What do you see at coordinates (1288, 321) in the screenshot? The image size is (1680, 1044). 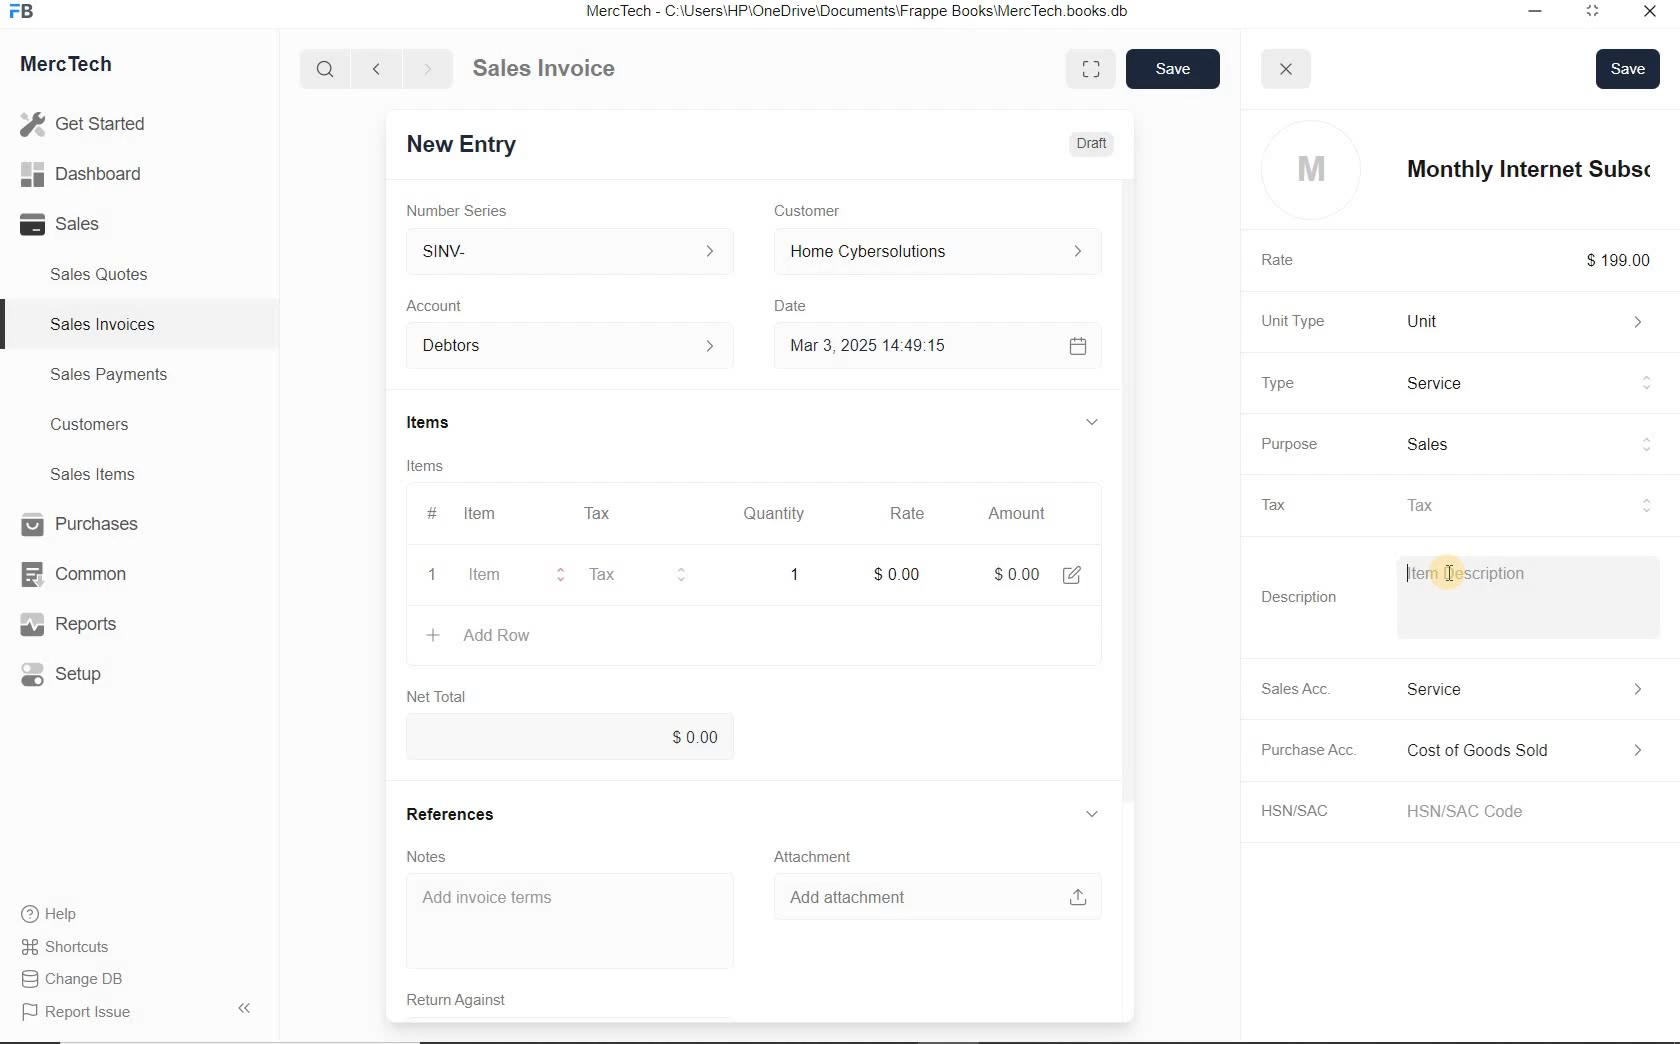 I see `Unit Type` at bounding box center [1288, 321].